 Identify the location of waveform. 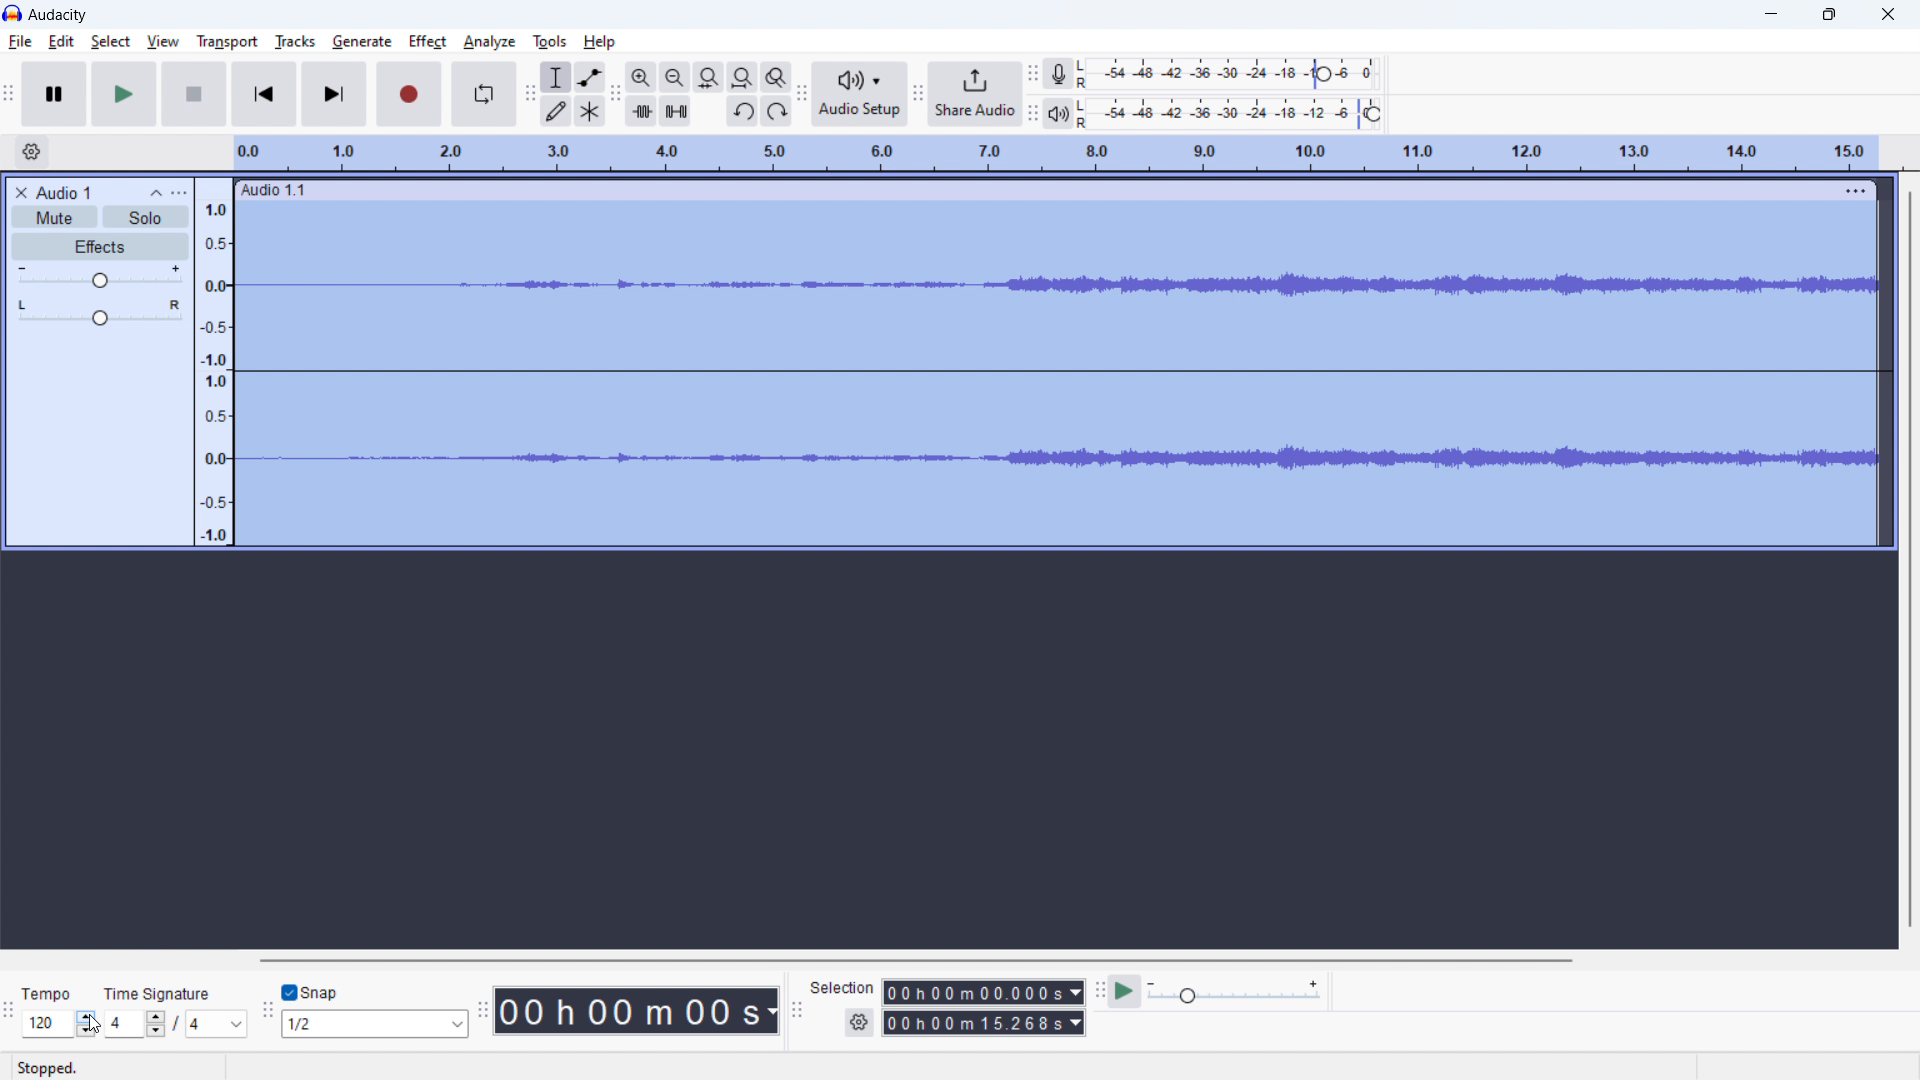
(1058, 285).